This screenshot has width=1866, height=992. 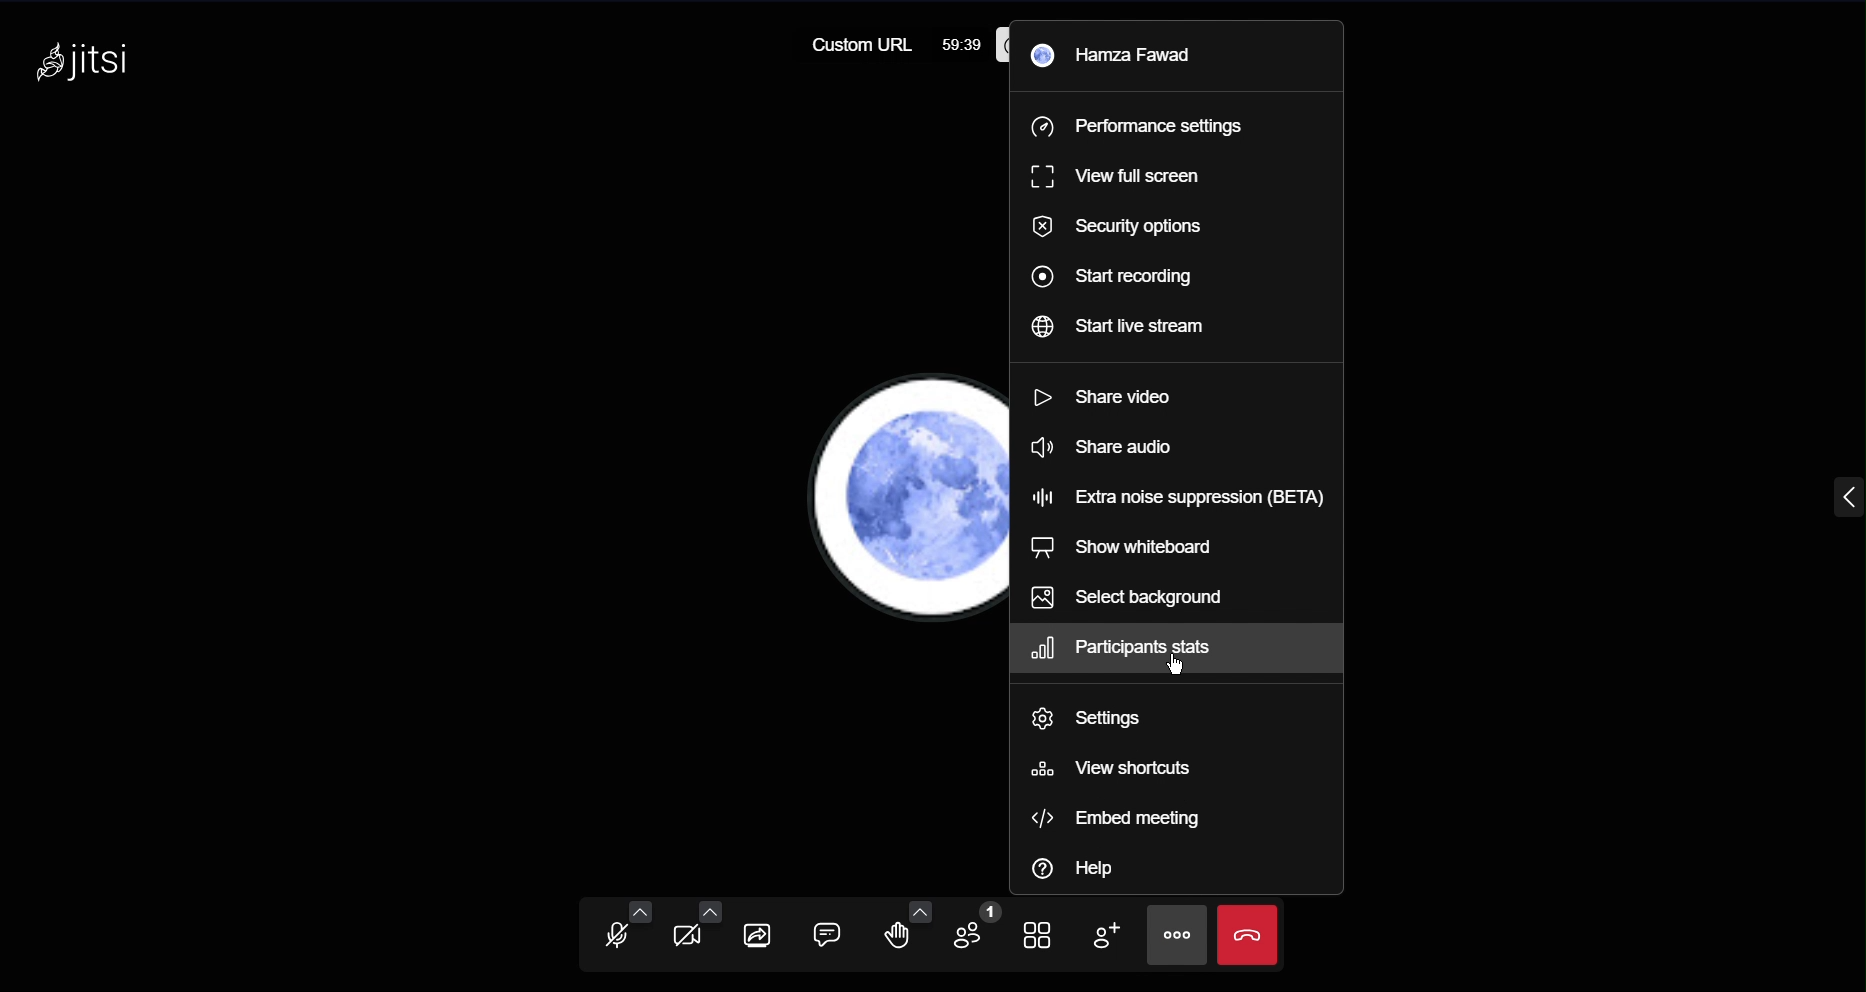 I want to click on menu, so click(x=1837, y=491).